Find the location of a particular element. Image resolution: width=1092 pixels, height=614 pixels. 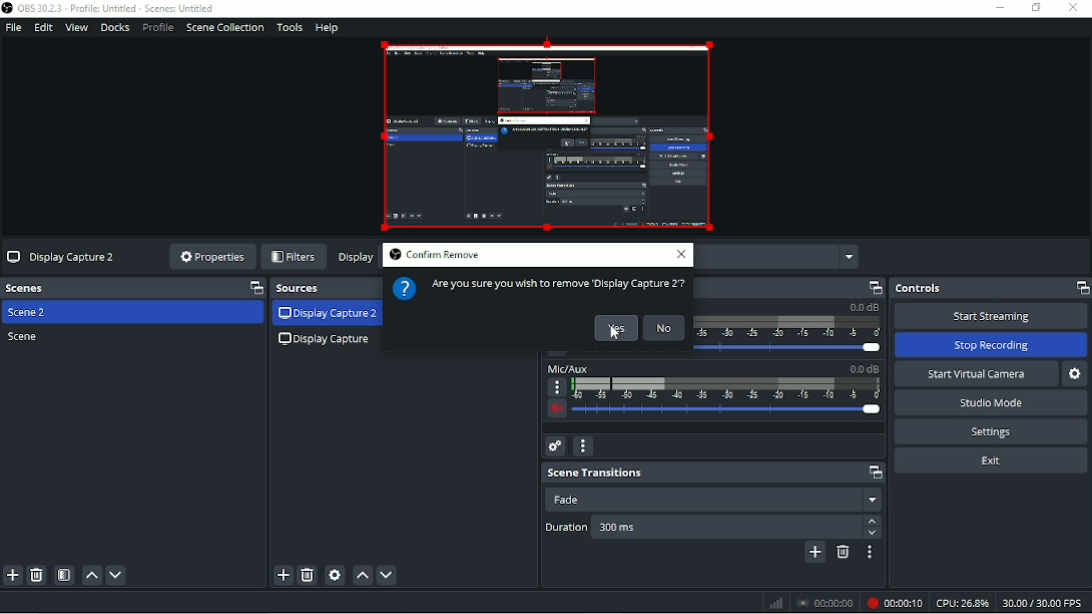

Video title is located at coordinates (61, 256).